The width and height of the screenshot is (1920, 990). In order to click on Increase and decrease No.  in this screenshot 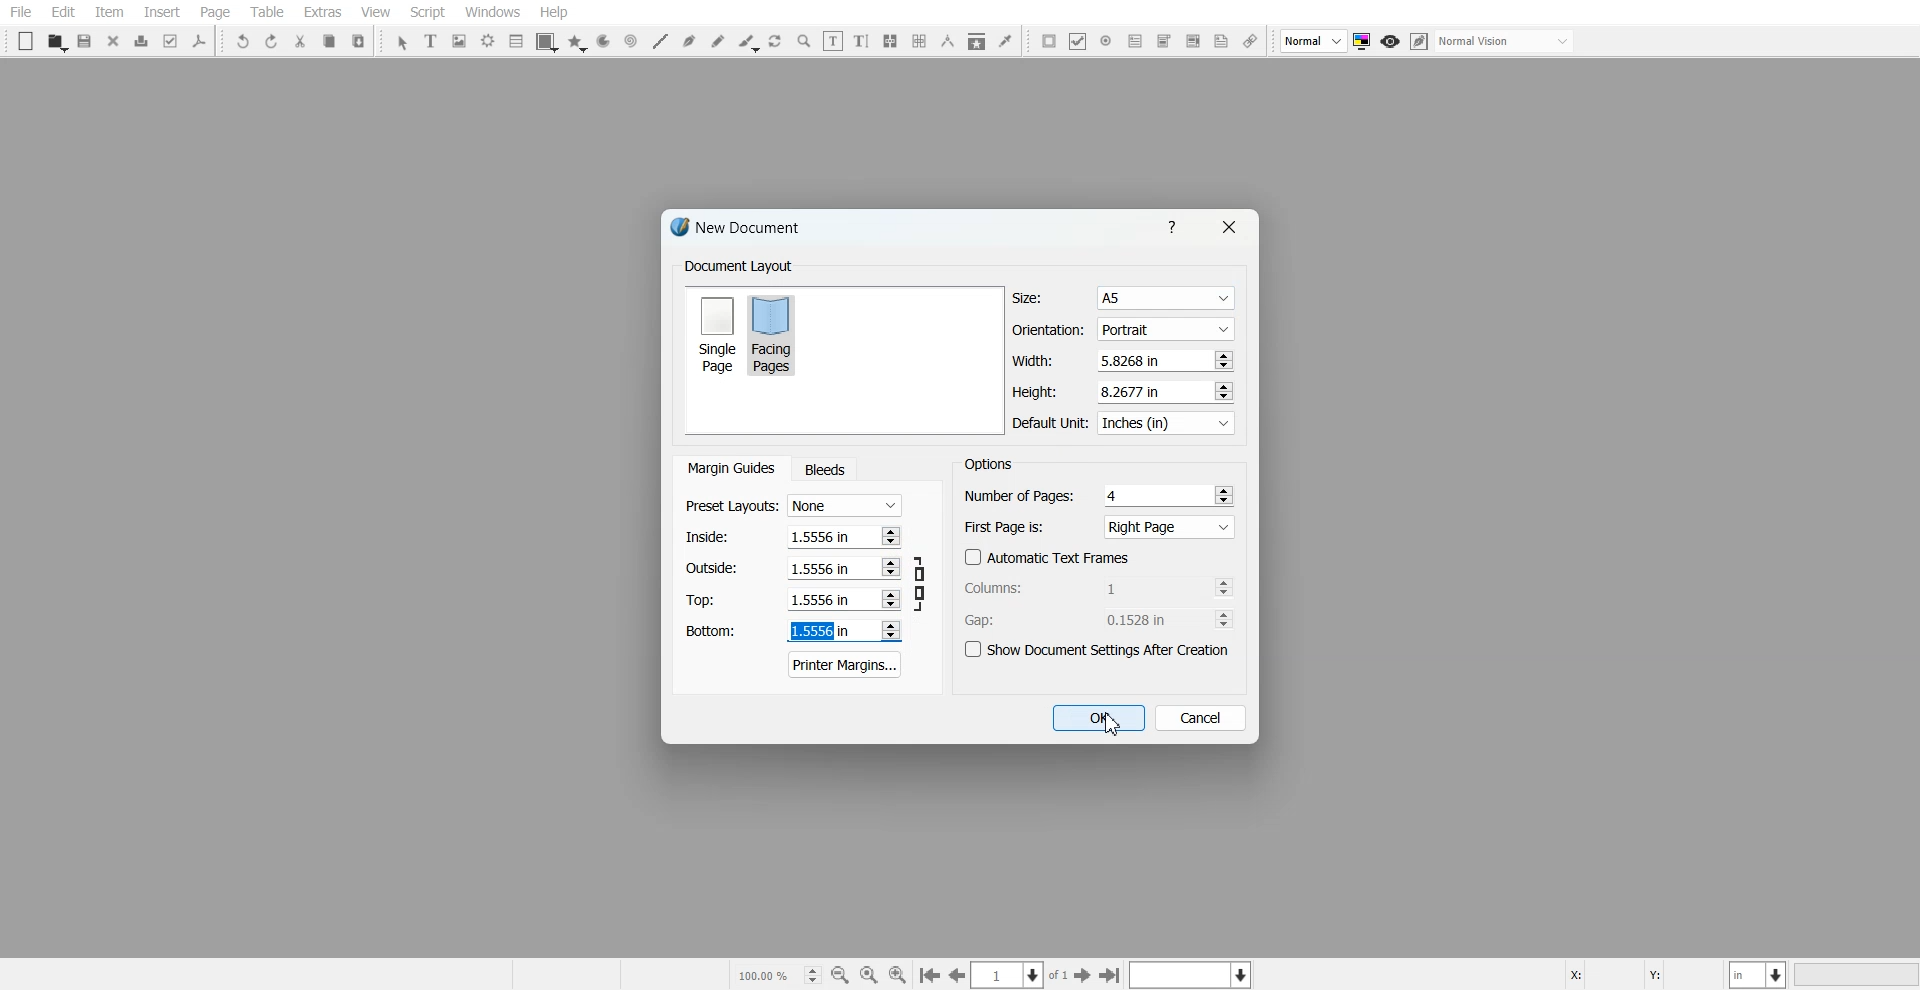, I will do `click(1224, 619)`.